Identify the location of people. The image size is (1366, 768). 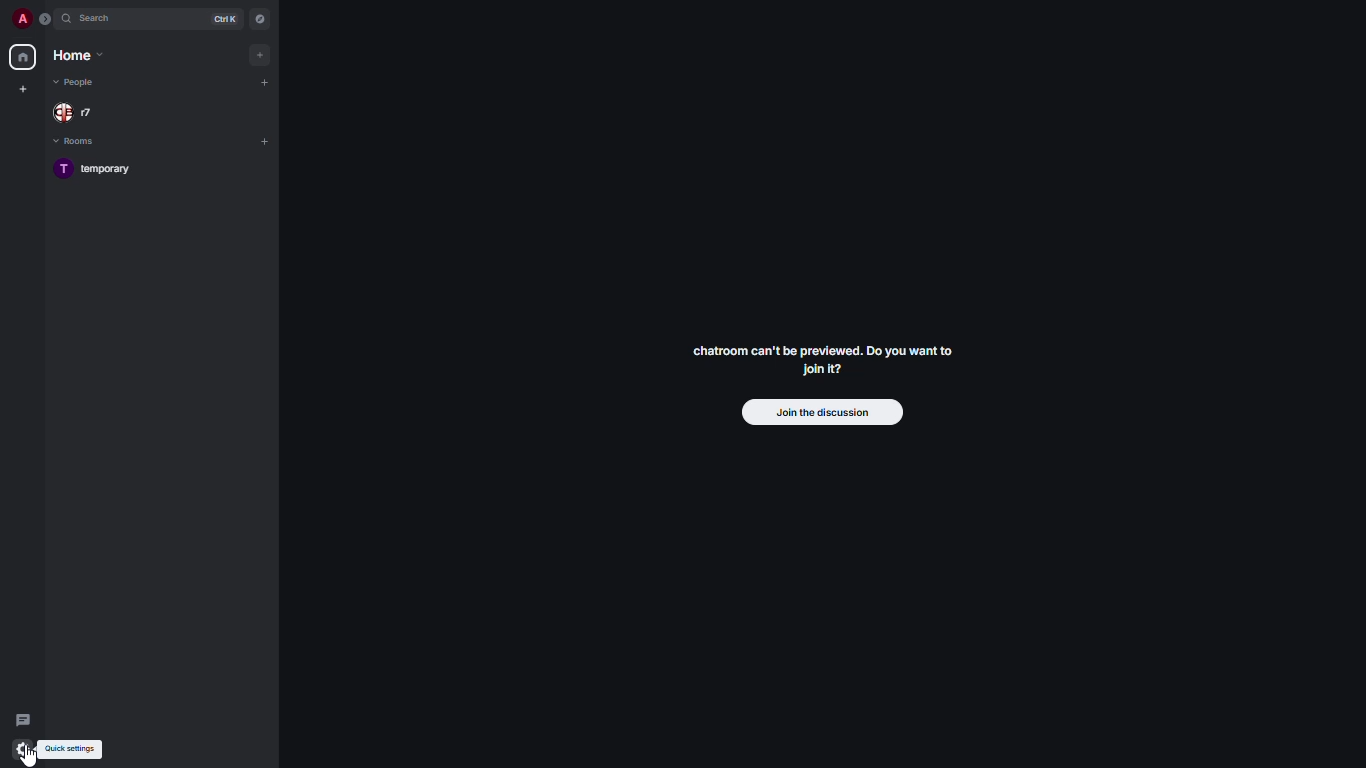
(77, 82).